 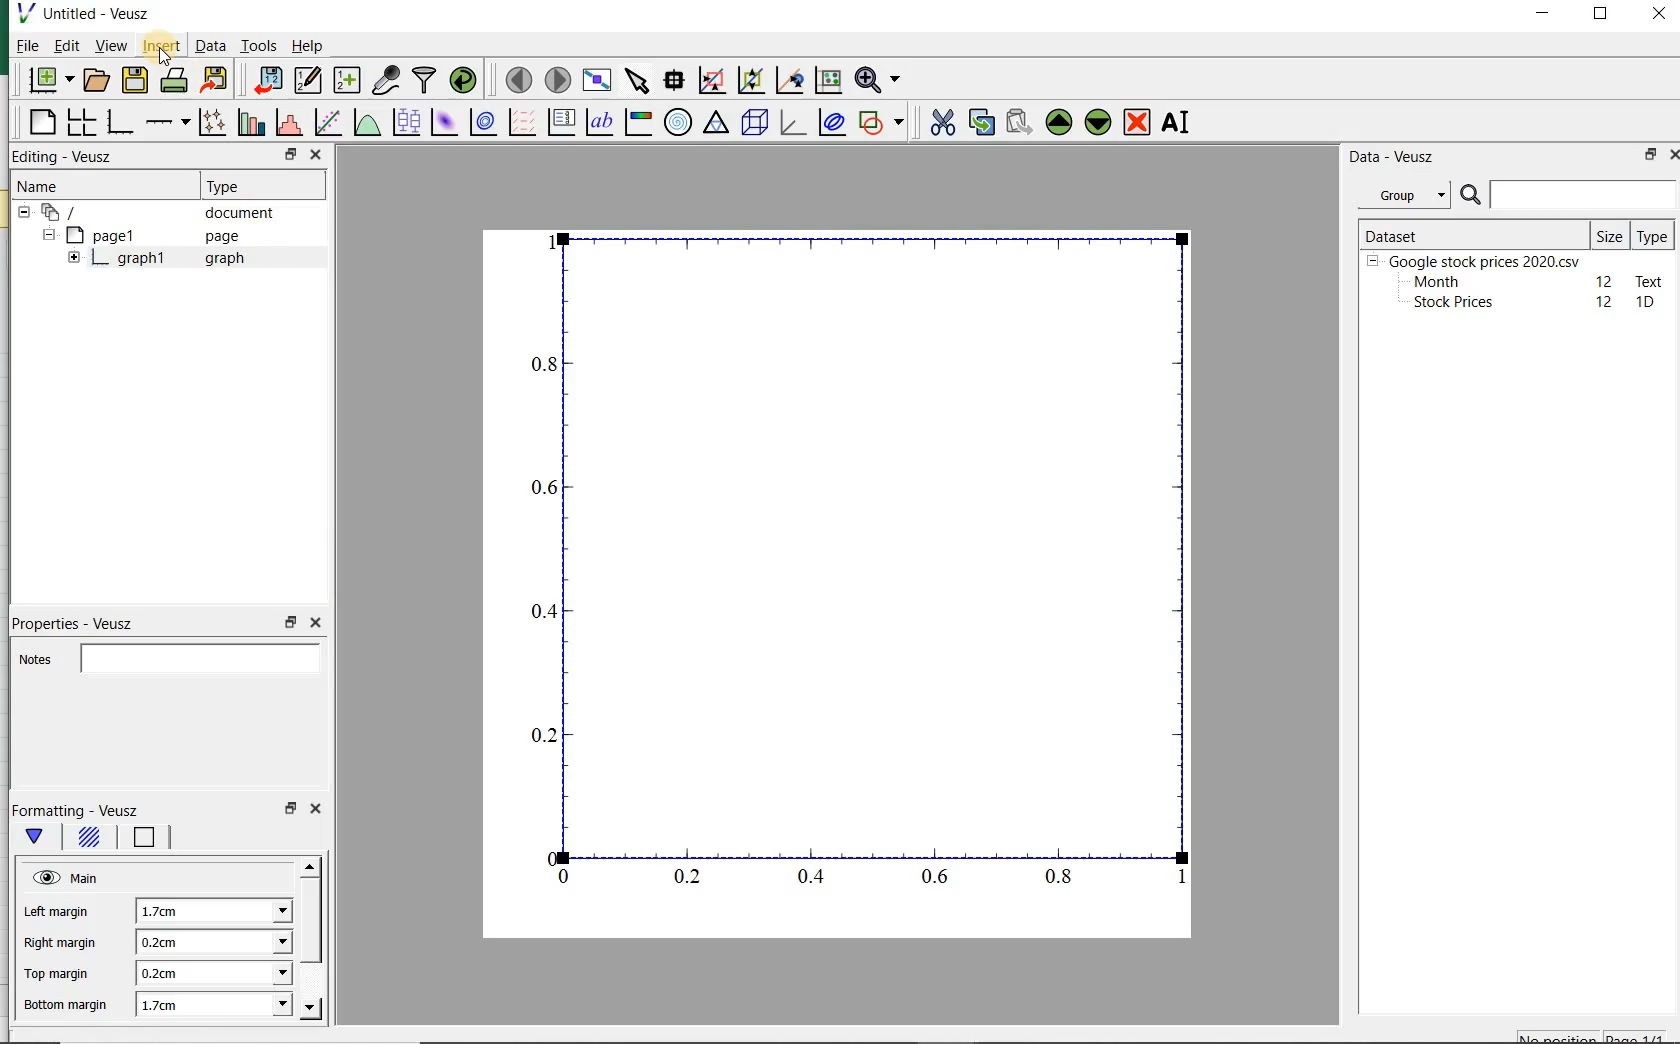 I want to click on close, so click(x=314, y=624).